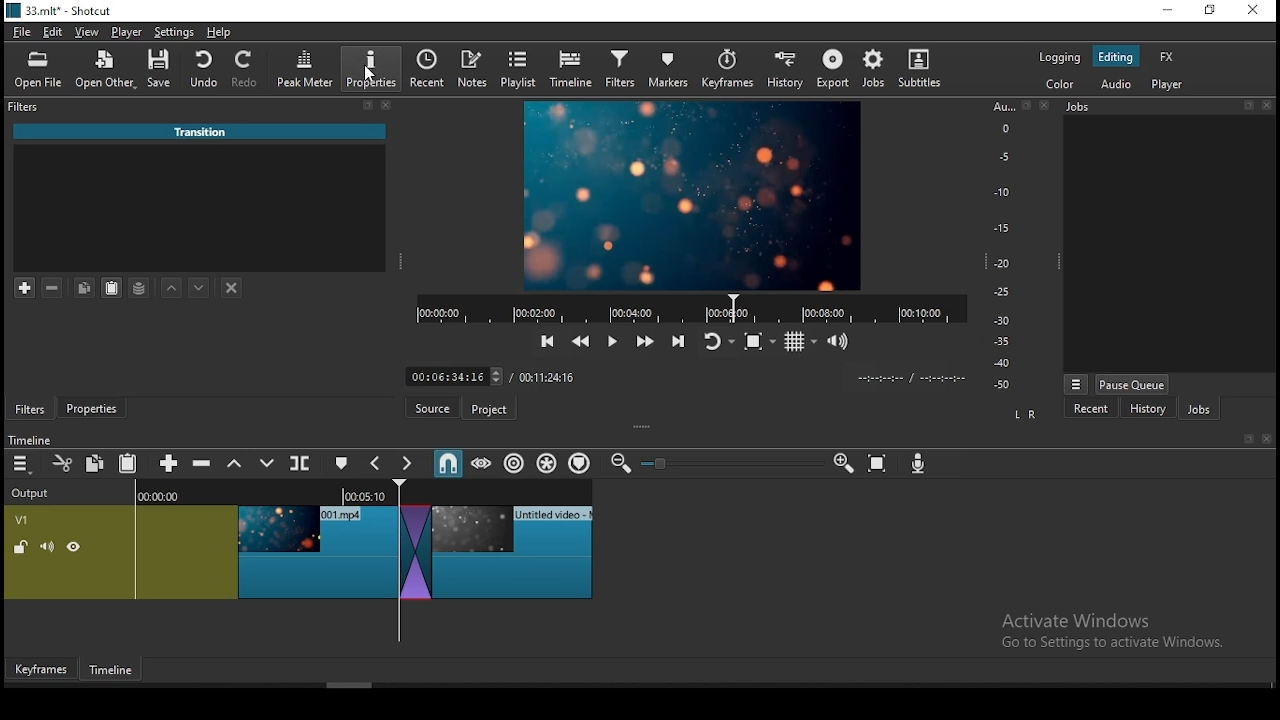  I want to click on fx, so click(1167, 58).